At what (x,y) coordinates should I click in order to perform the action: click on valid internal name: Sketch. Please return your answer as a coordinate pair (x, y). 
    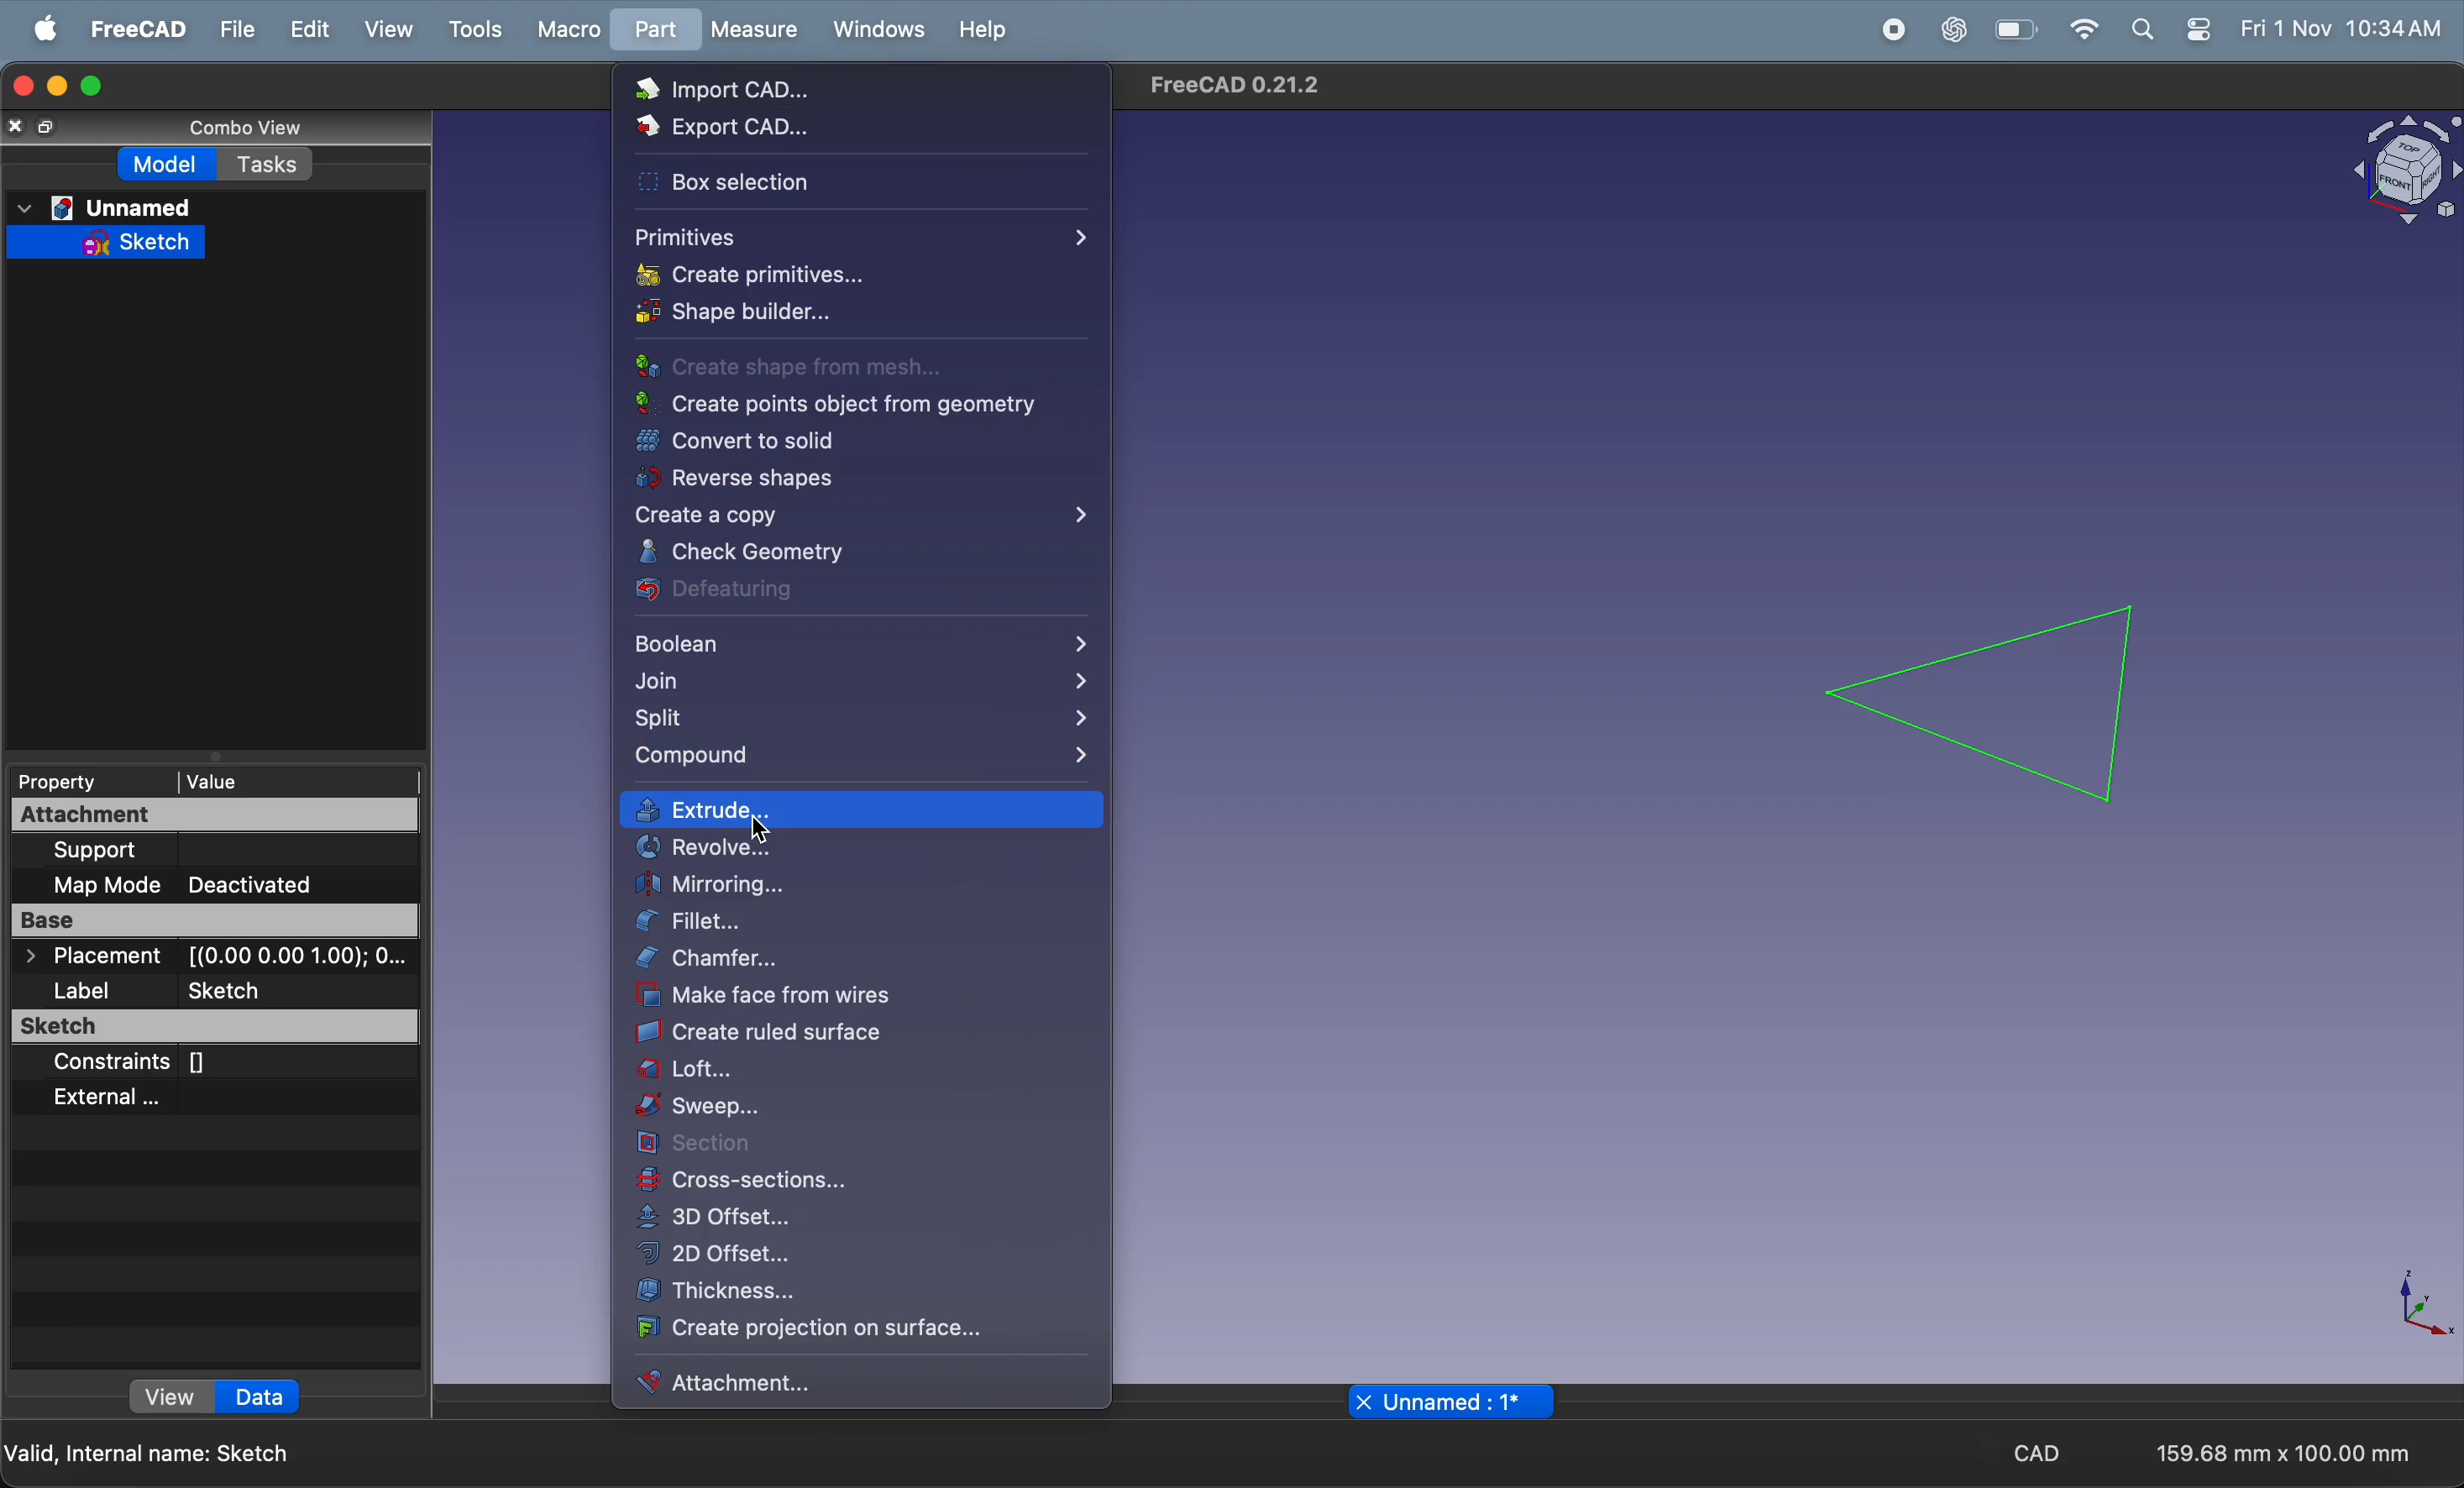
    Looking at the image, I should click on (151, 1453).